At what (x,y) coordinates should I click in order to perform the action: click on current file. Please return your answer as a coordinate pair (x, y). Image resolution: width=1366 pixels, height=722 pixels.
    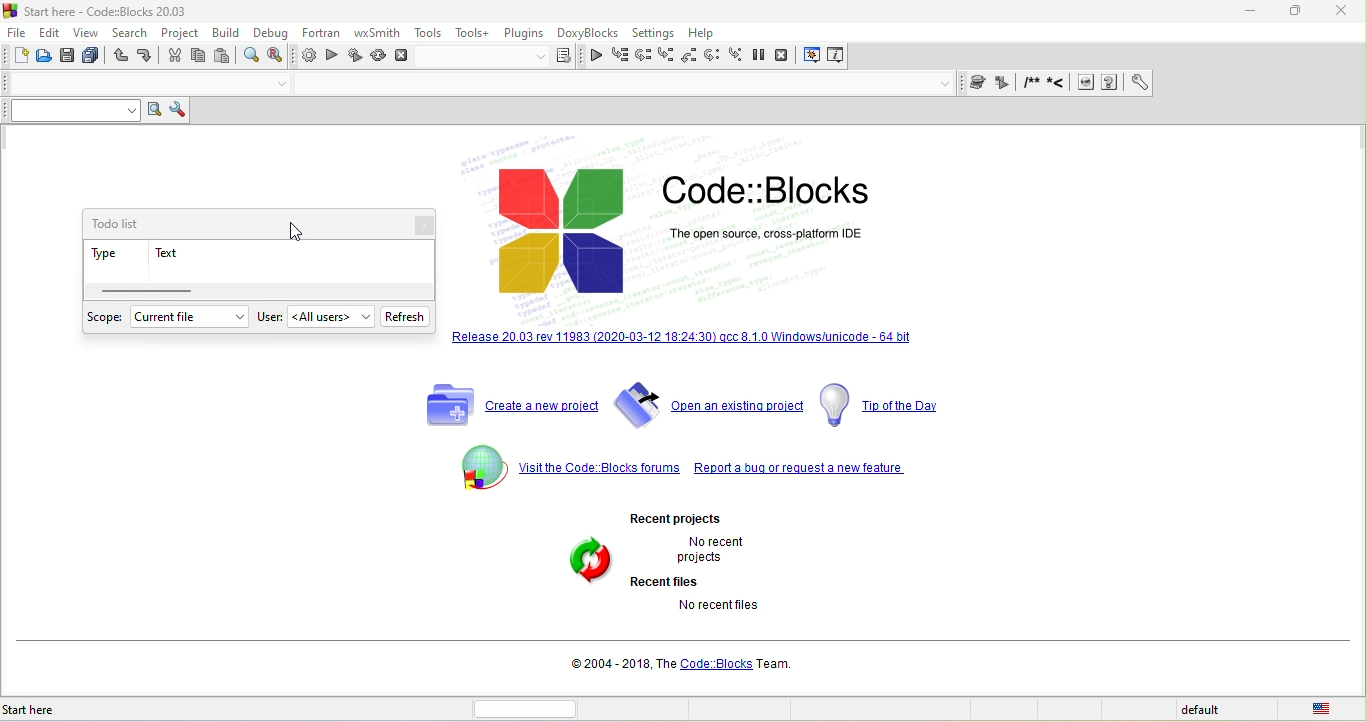
    Looking at the image, I should click on (187, 317).